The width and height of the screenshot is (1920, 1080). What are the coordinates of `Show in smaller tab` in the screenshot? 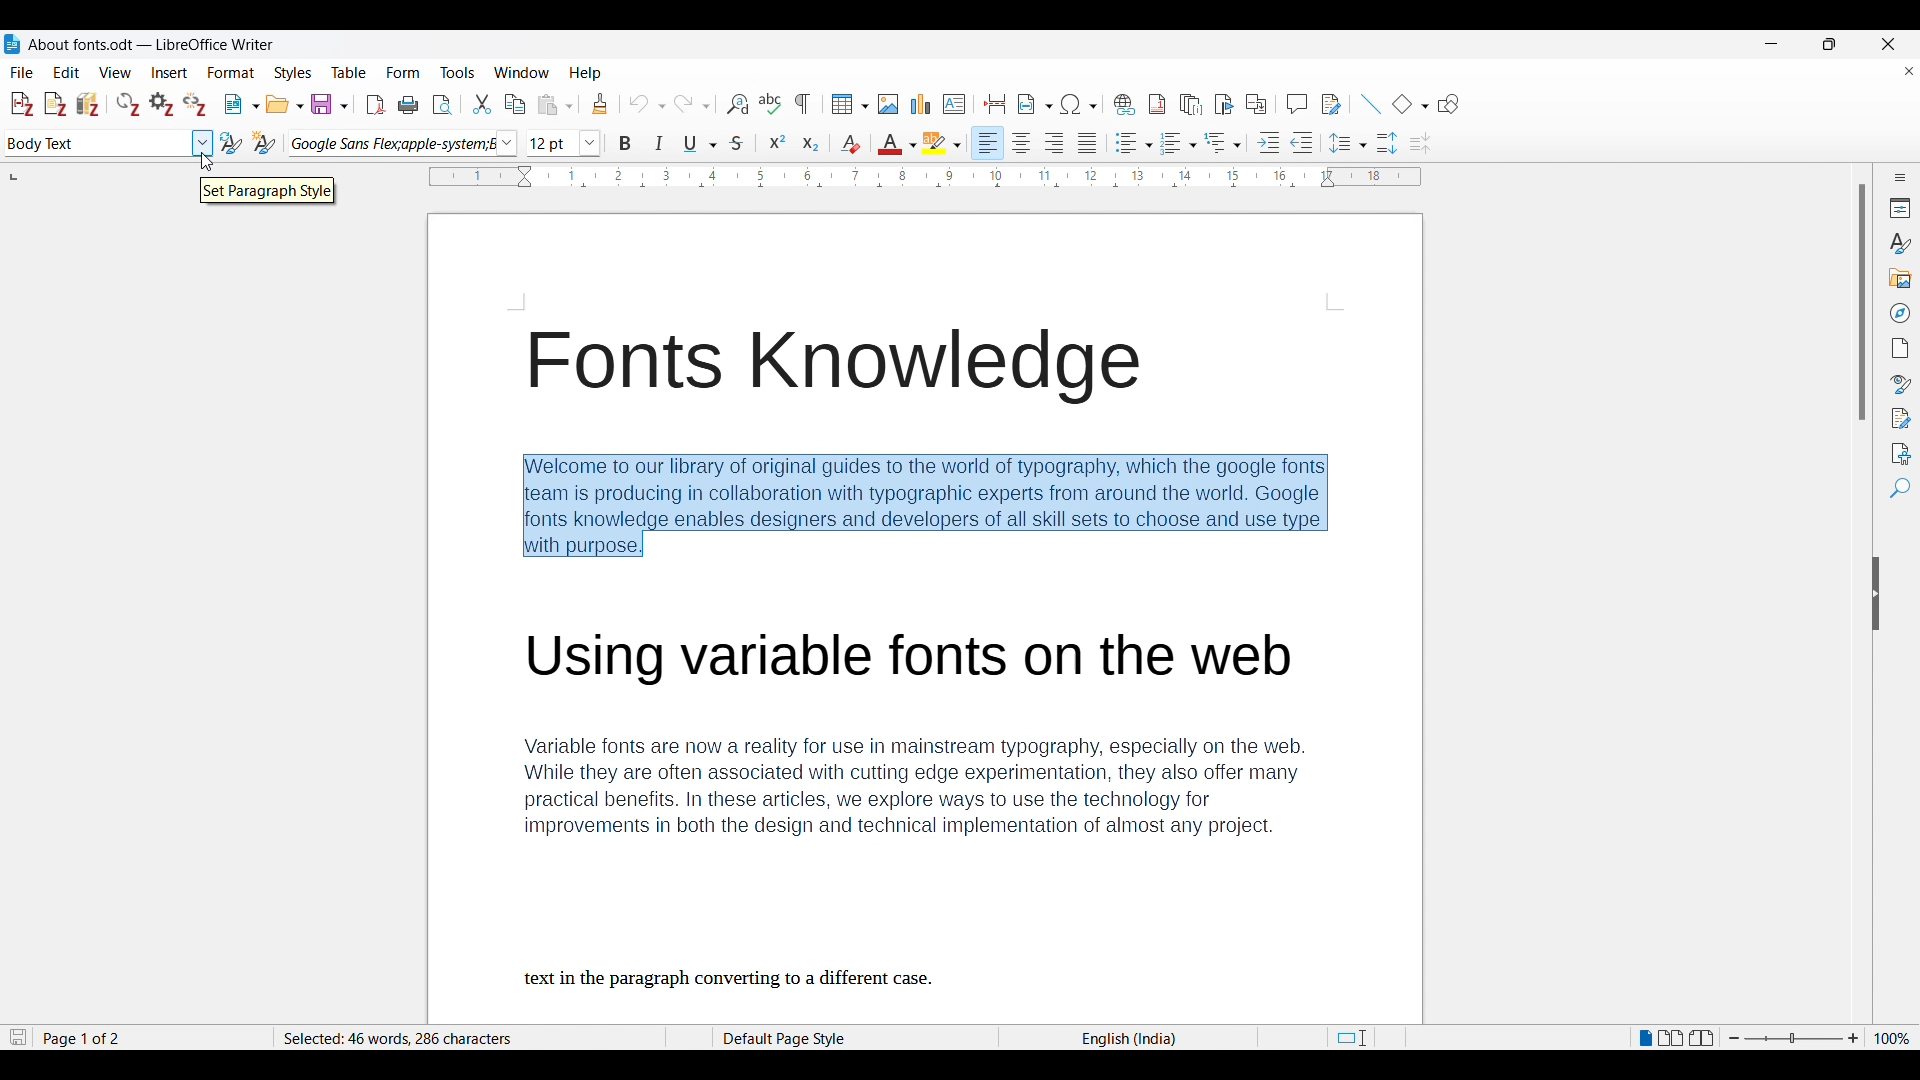 It's located at (1830, 44).